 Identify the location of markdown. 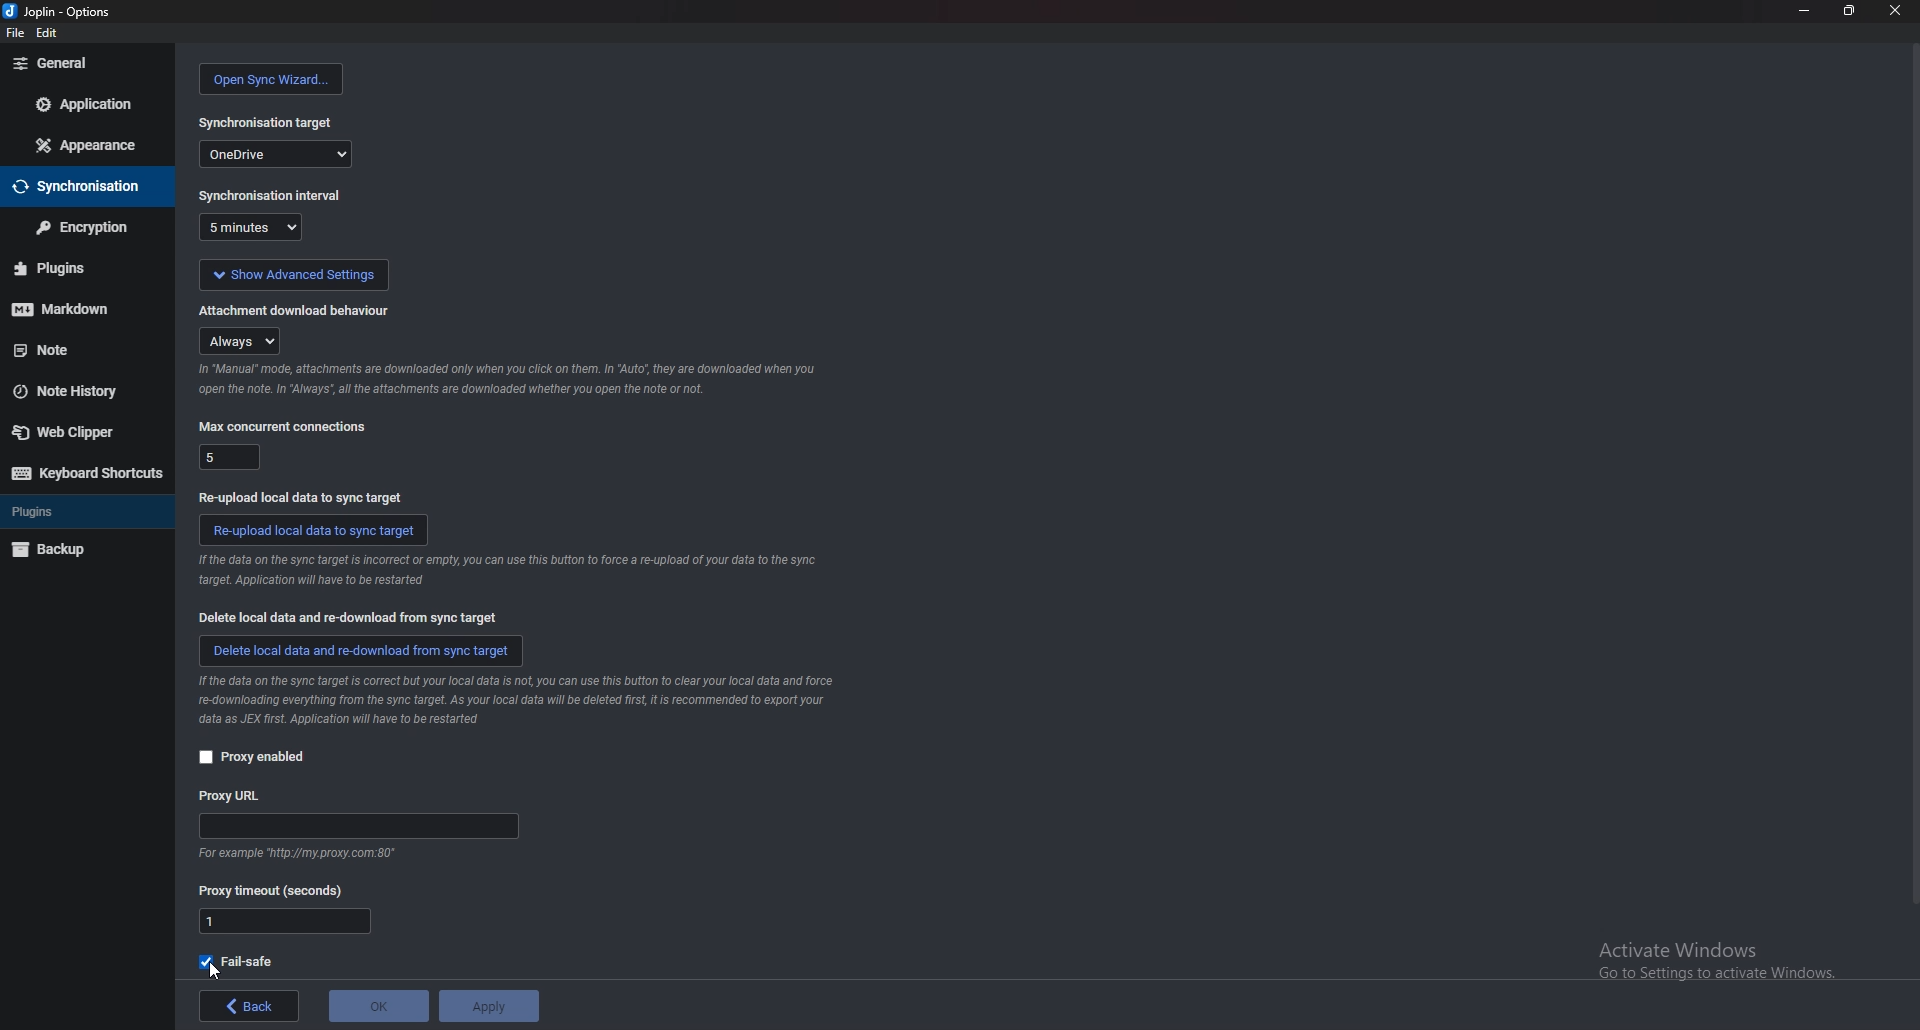
(75, 307).